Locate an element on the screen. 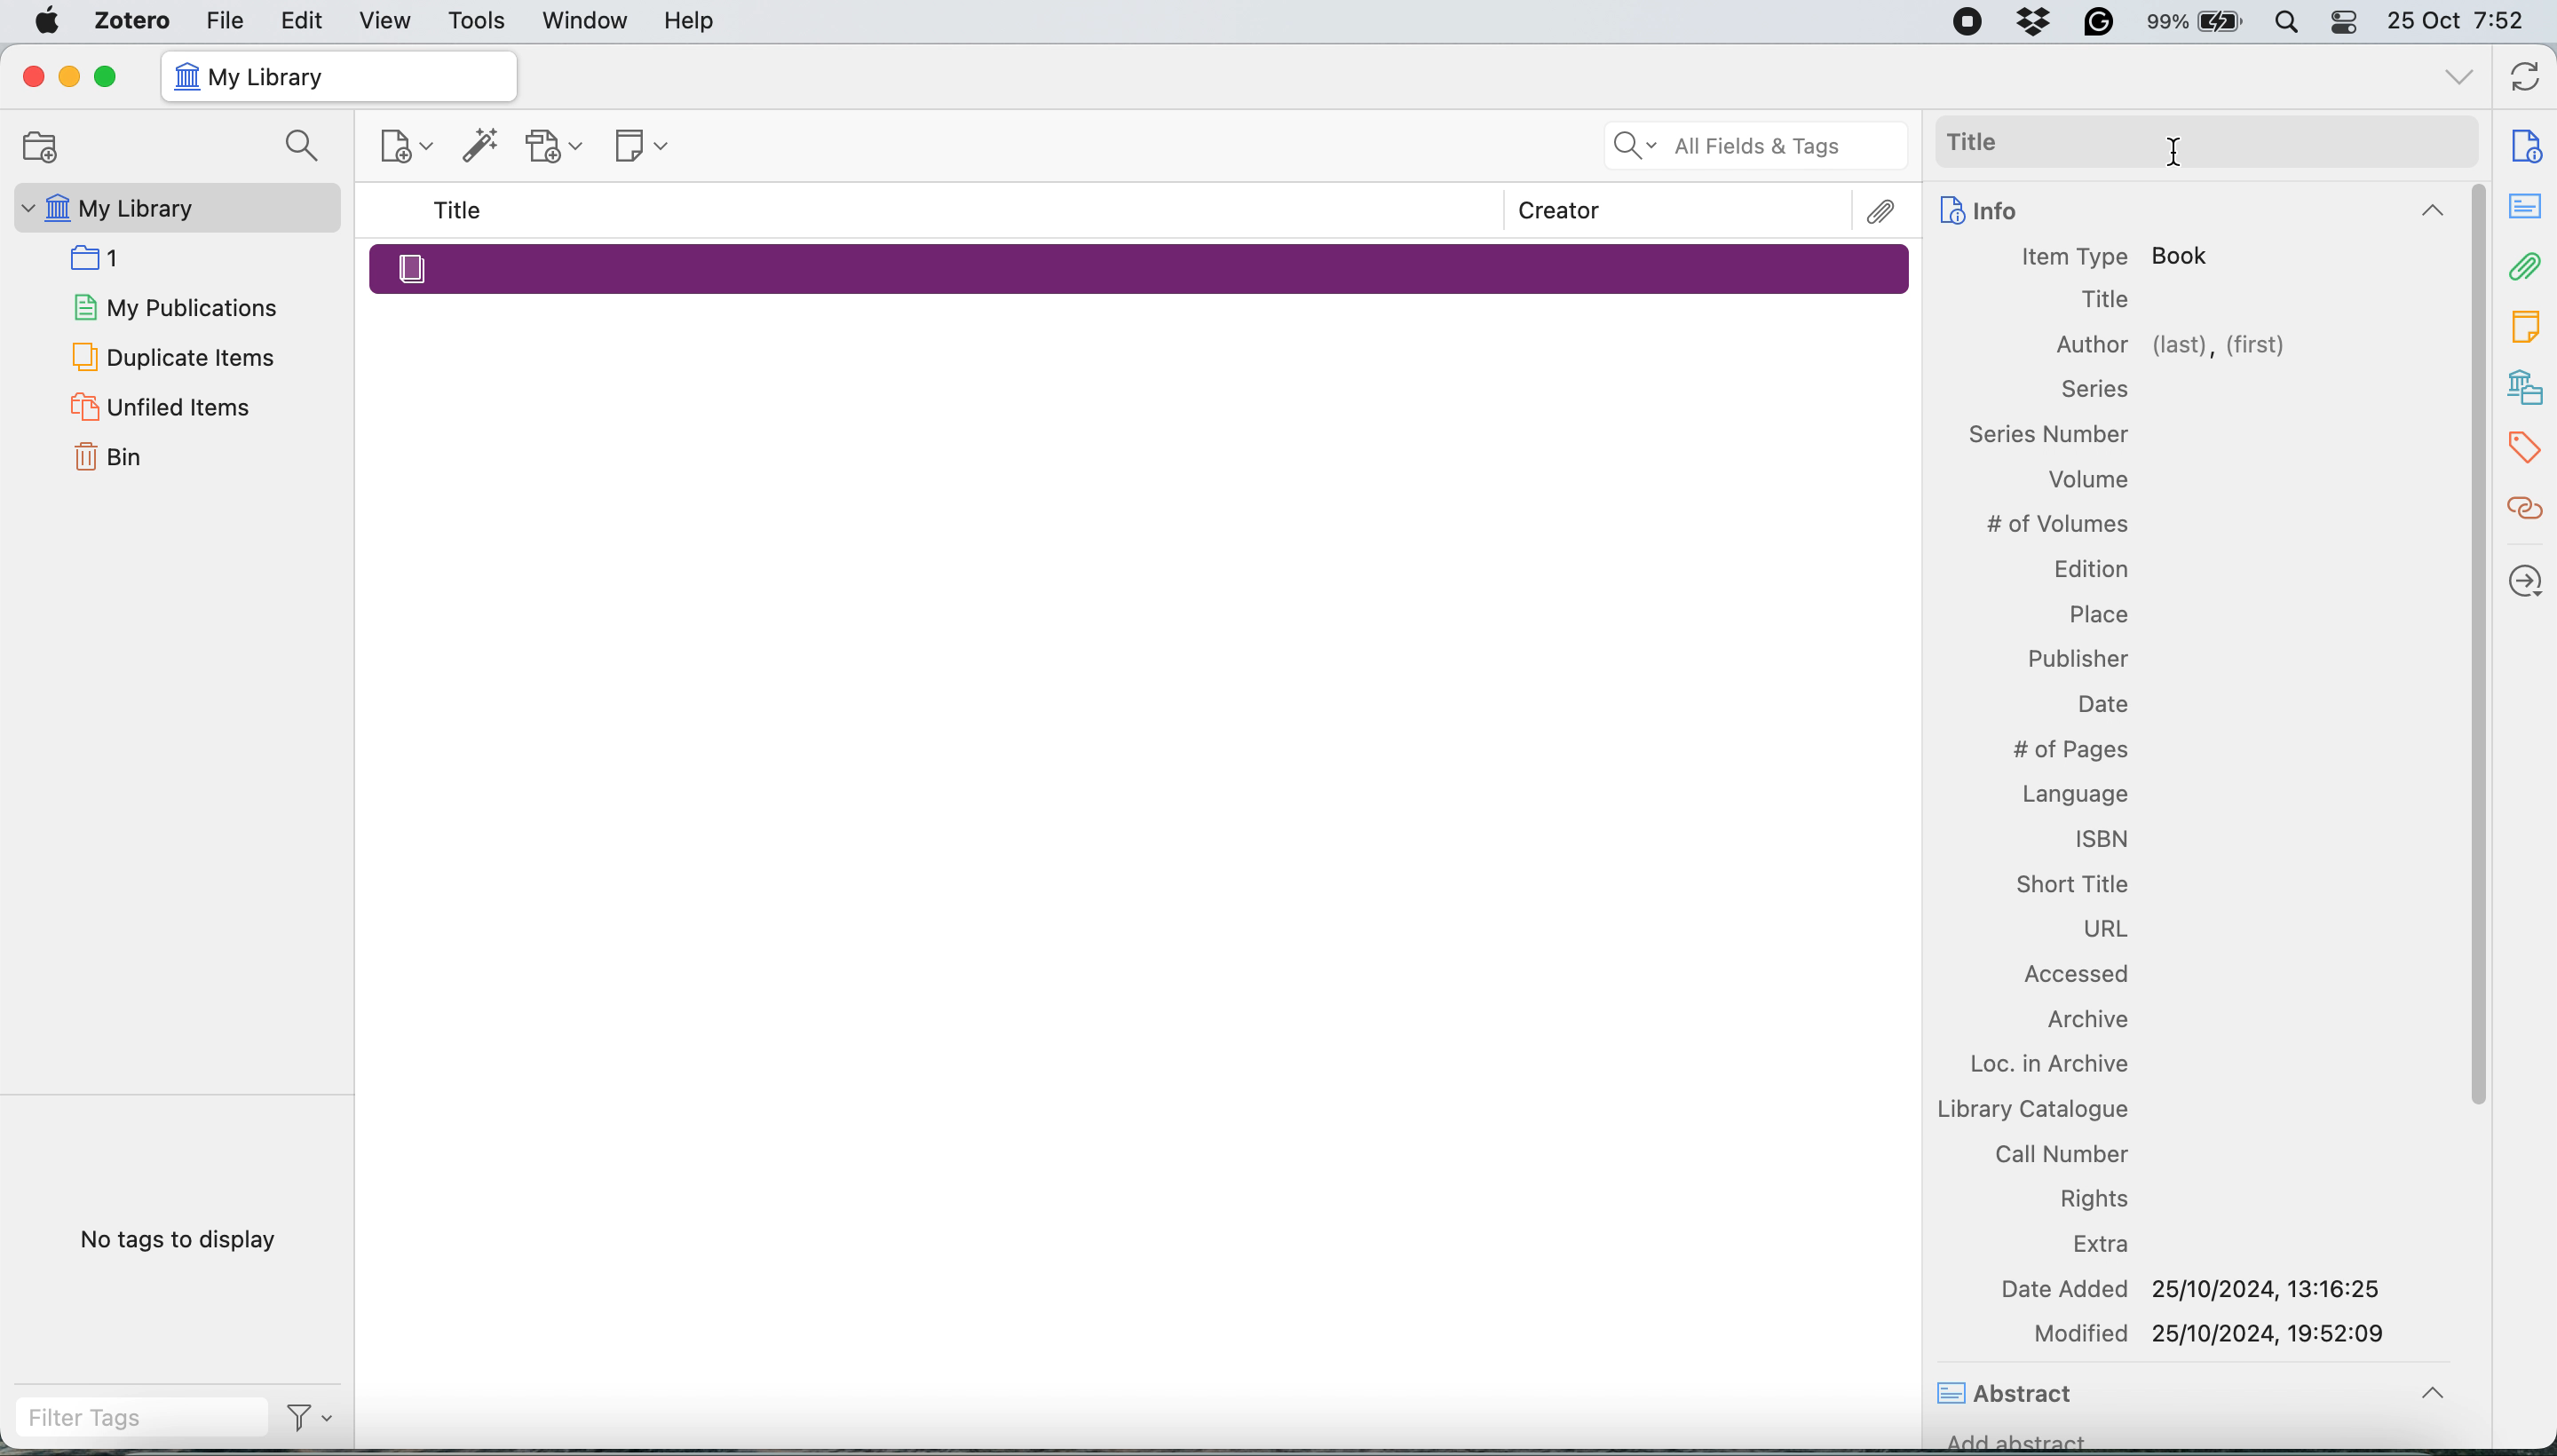 The image size is (2557, 1456). Extra is located at coordinates (2105, 1245).